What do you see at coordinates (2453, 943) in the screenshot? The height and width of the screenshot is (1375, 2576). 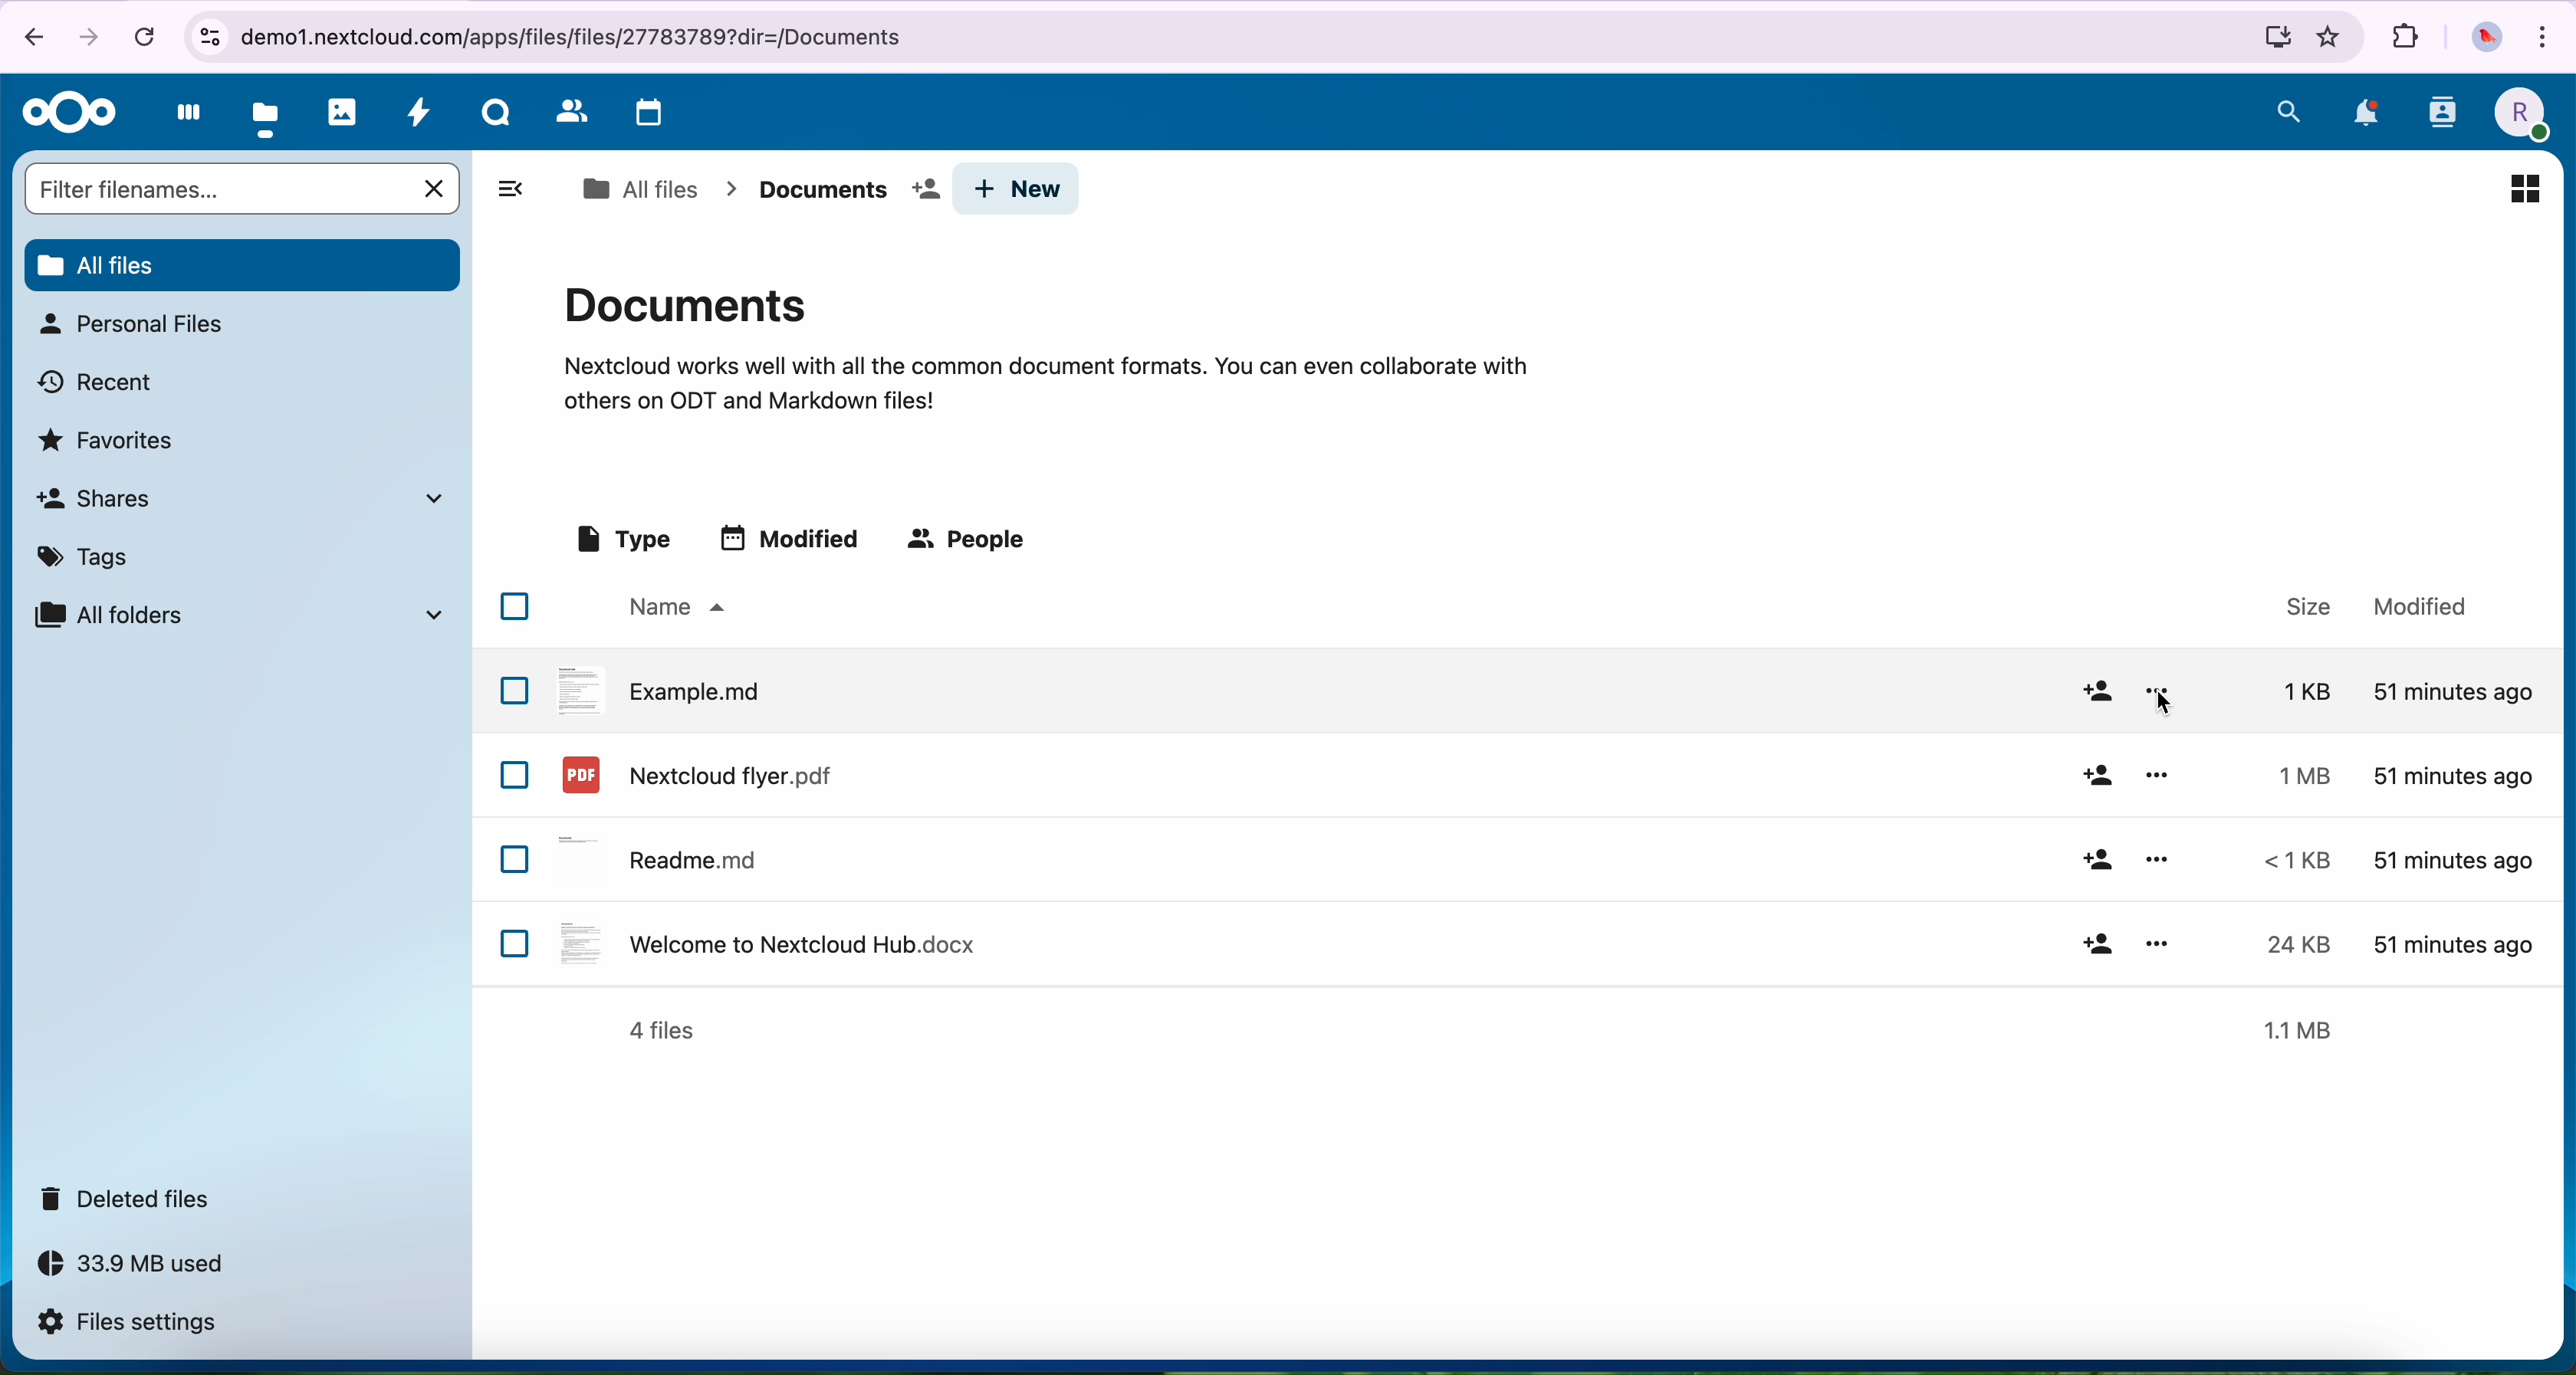 I see `modified` at bounding box center [2453, 943].